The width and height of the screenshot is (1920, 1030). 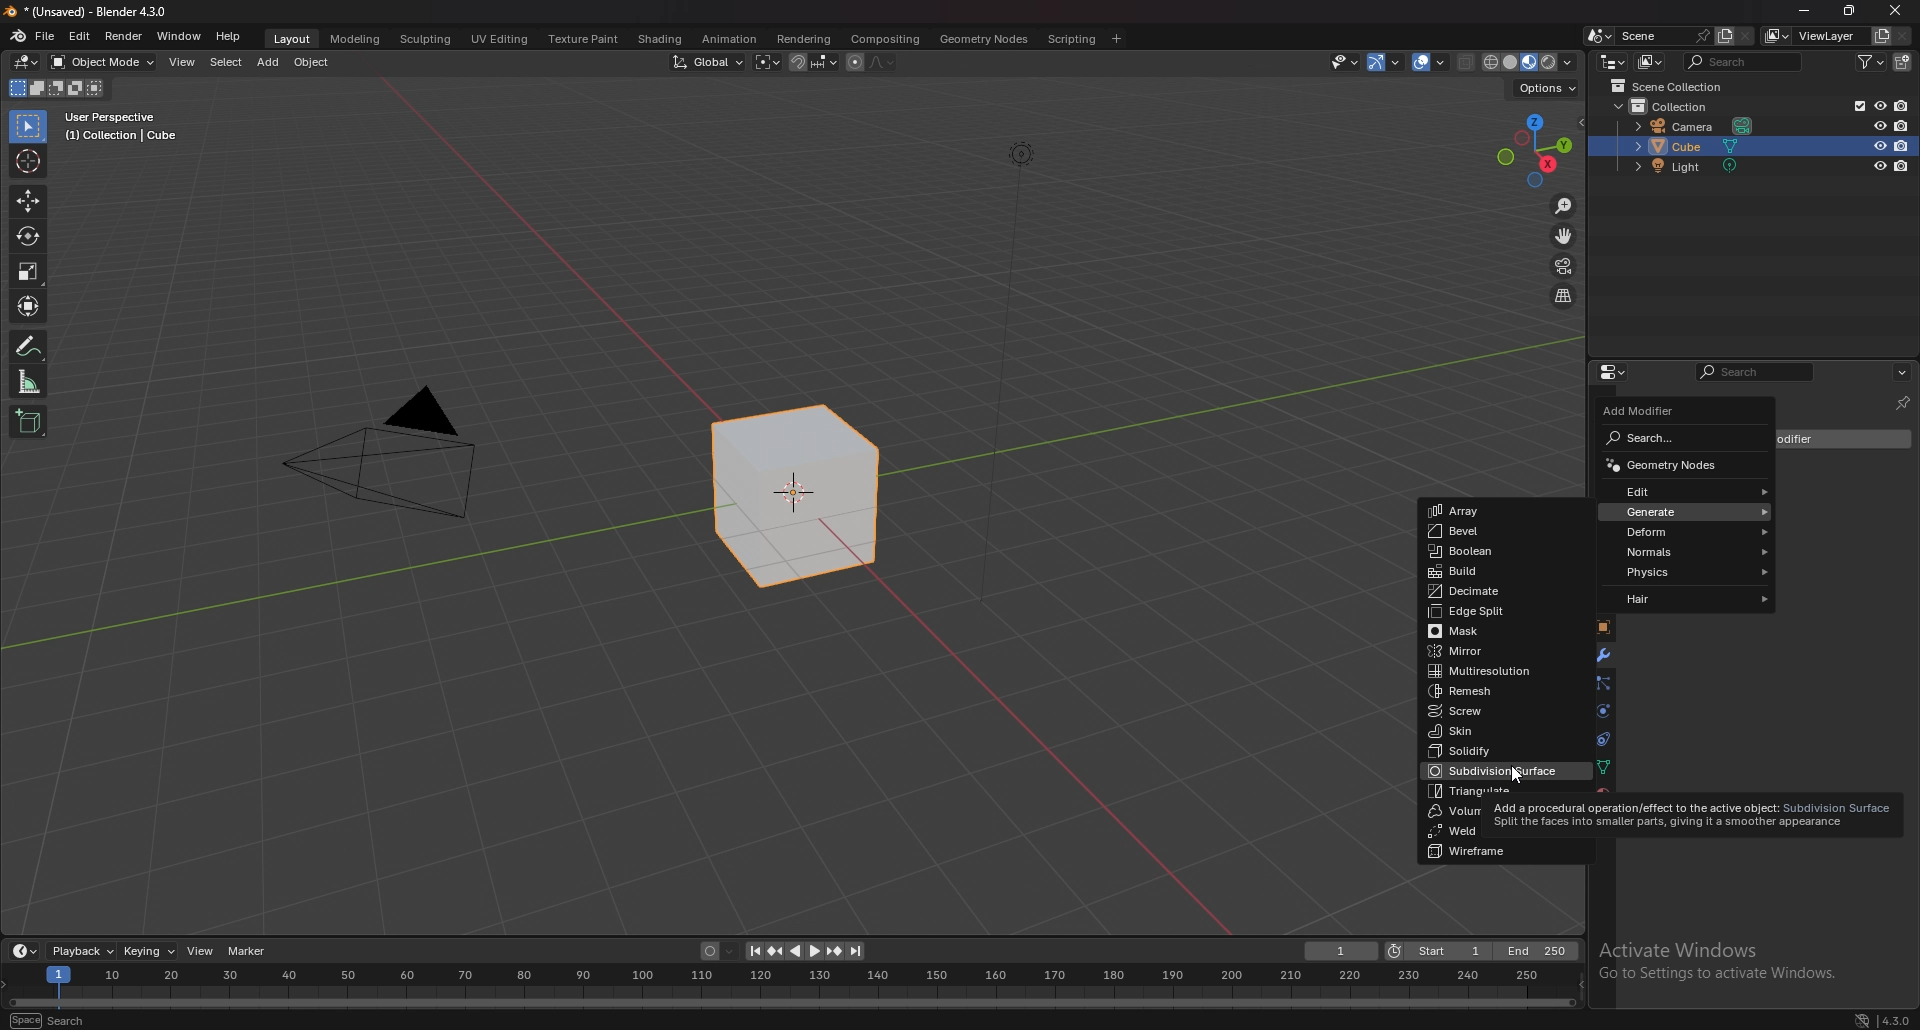 I want to click on tooltip, so click(x=1688, y=817).